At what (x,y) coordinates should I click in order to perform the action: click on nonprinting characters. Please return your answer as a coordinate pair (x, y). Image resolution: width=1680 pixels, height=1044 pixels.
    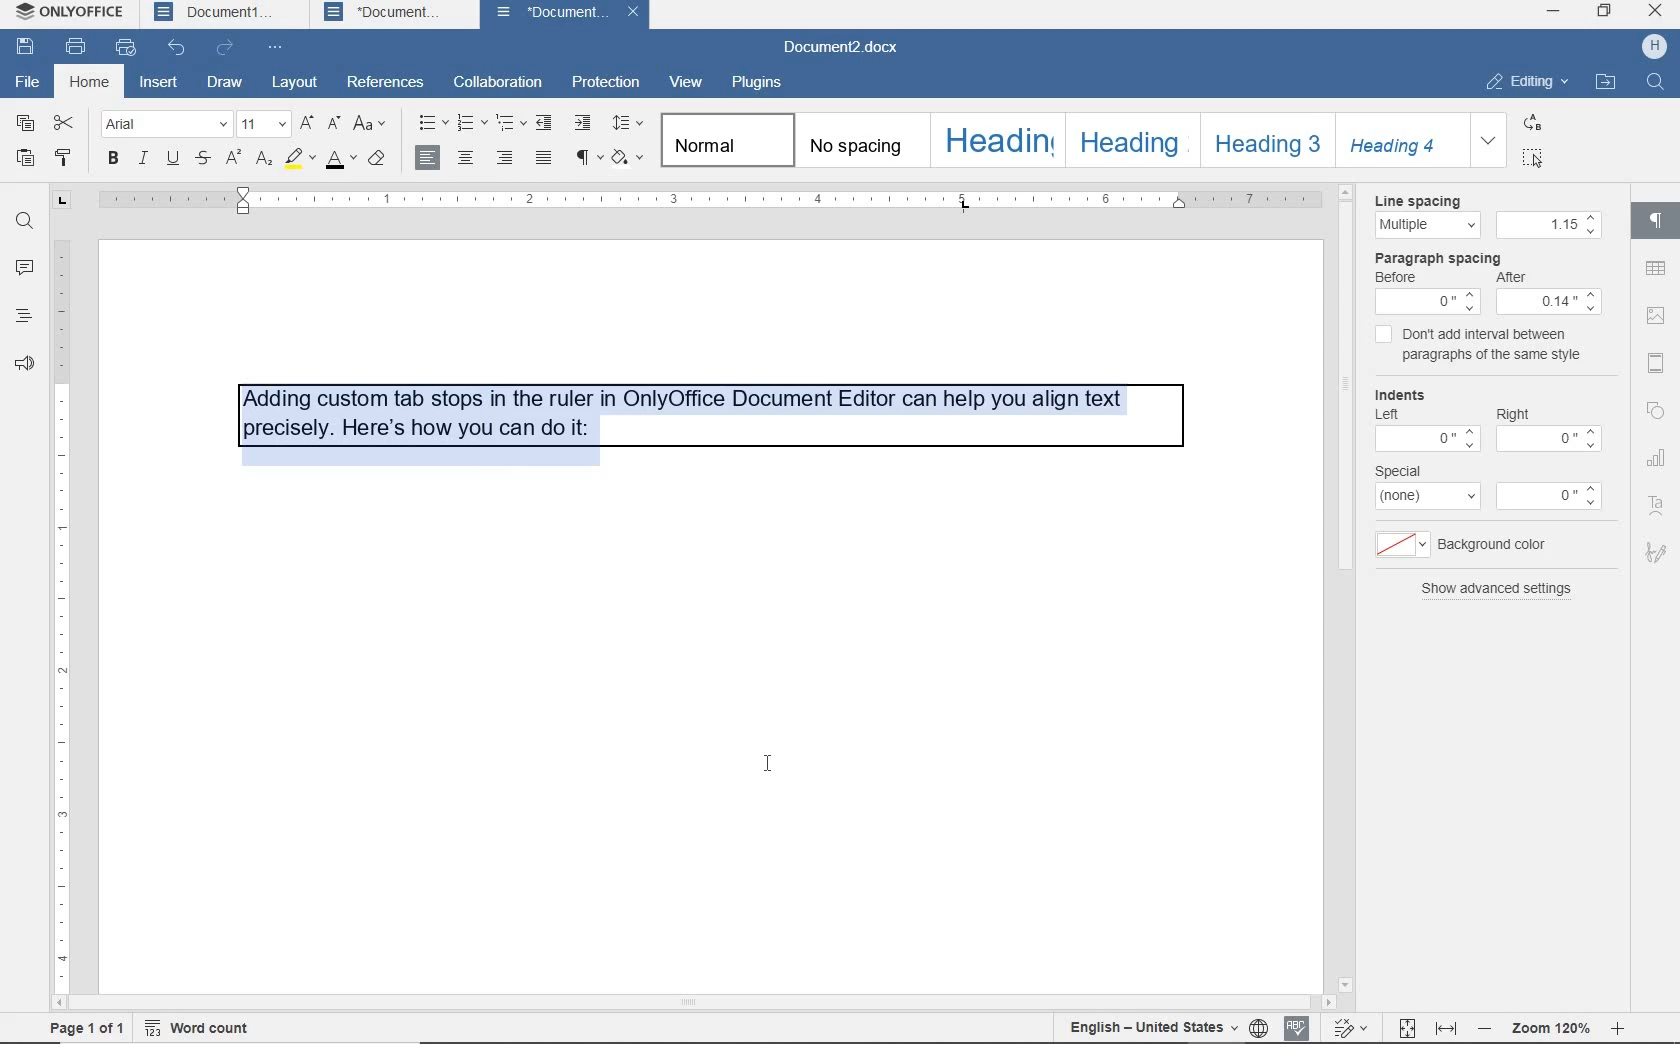
    Looking at the image, I should click on (587, 160).